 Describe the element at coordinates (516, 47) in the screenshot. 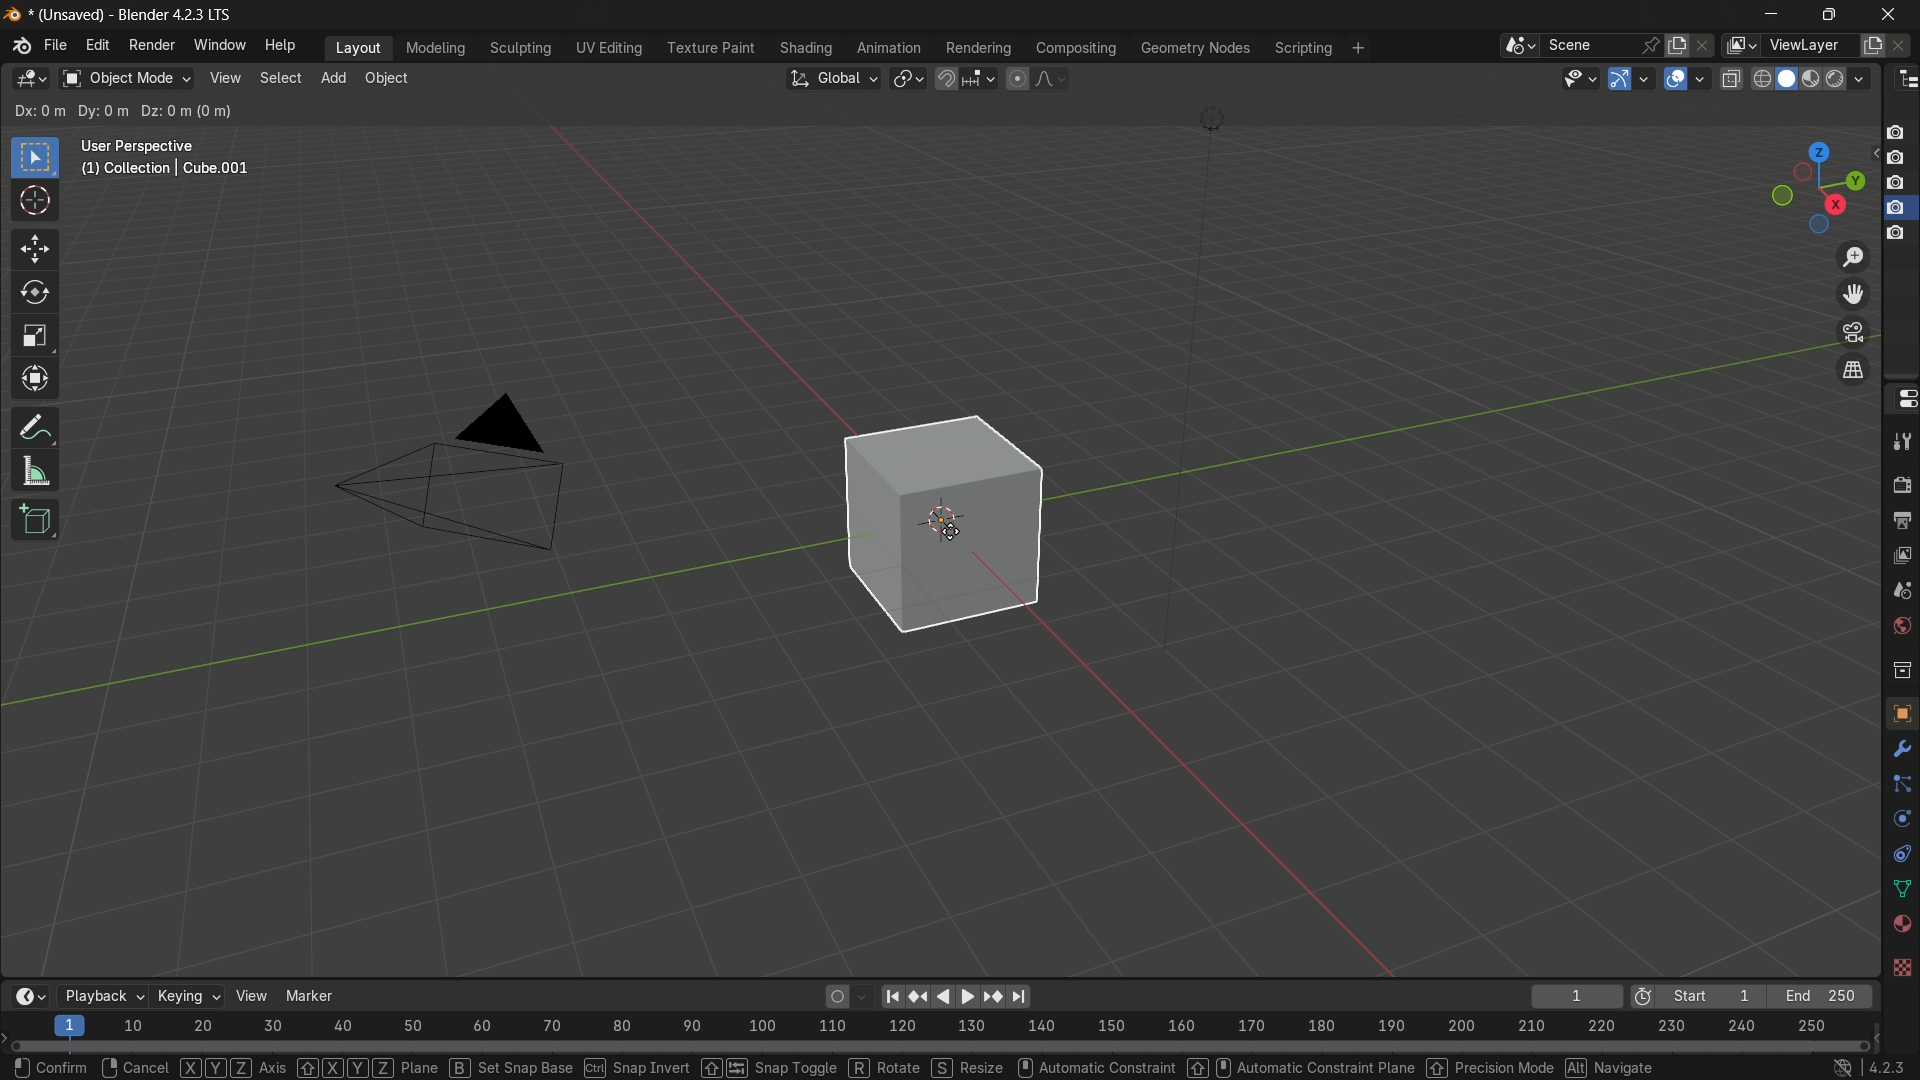

I see `sculpting menu` at that location.